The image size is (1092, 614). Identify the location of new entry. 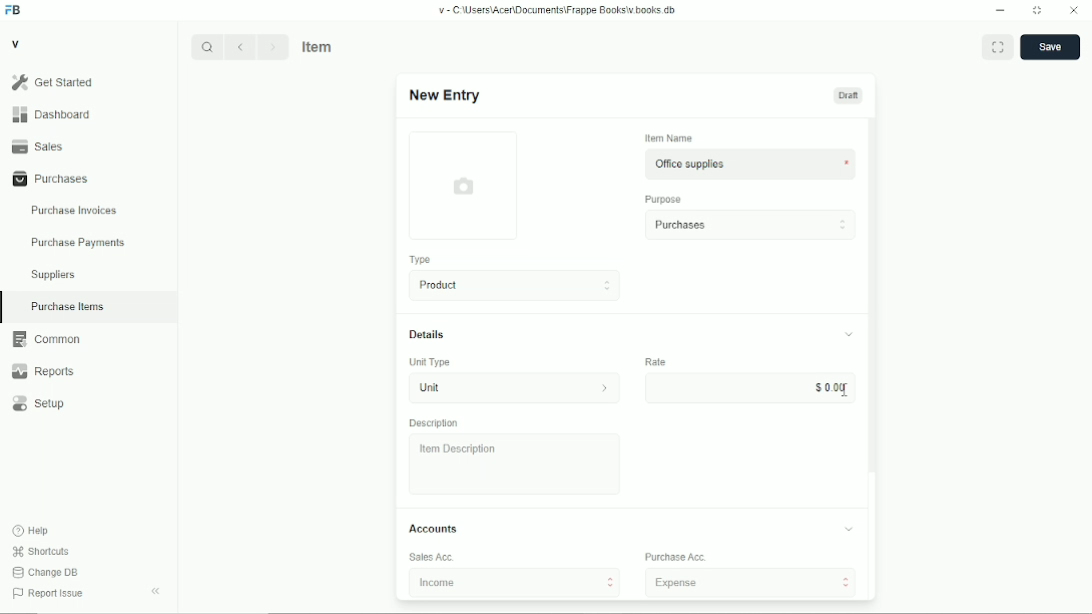
(443, 95).